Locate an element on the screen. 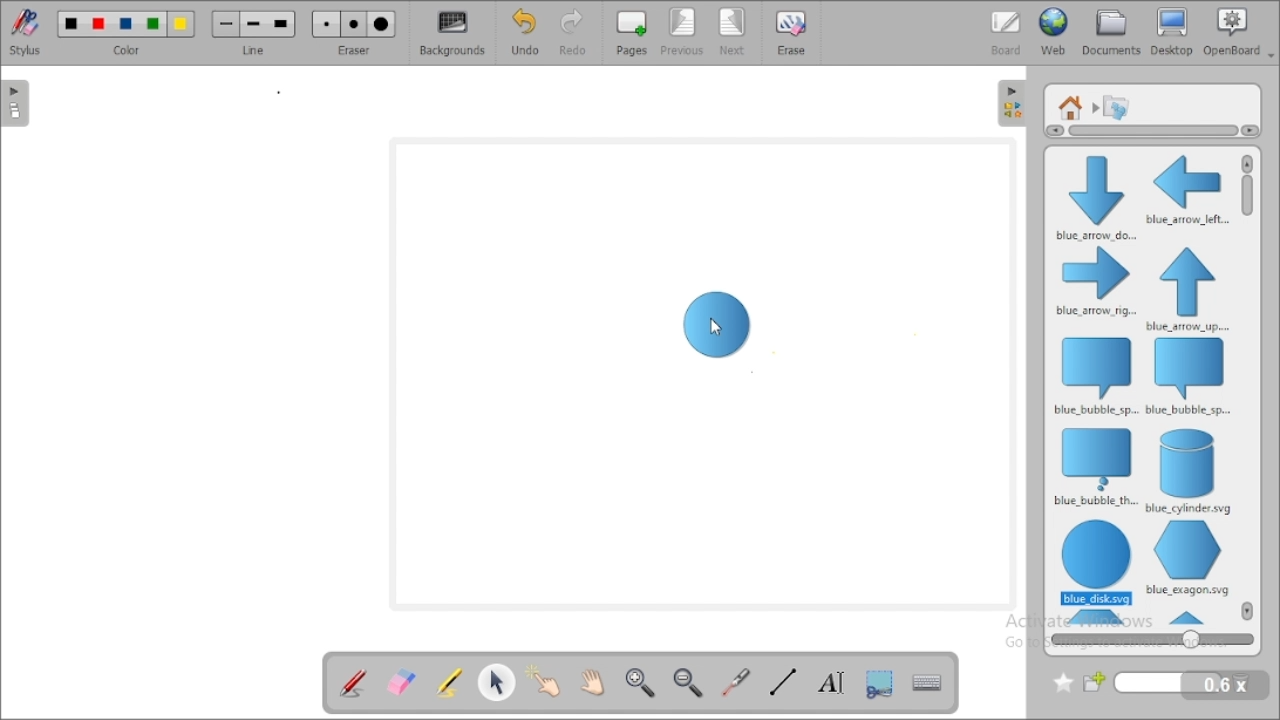 The height and width of the screenshot is (720, 1280). stylus is located at coordinates (25, 32).